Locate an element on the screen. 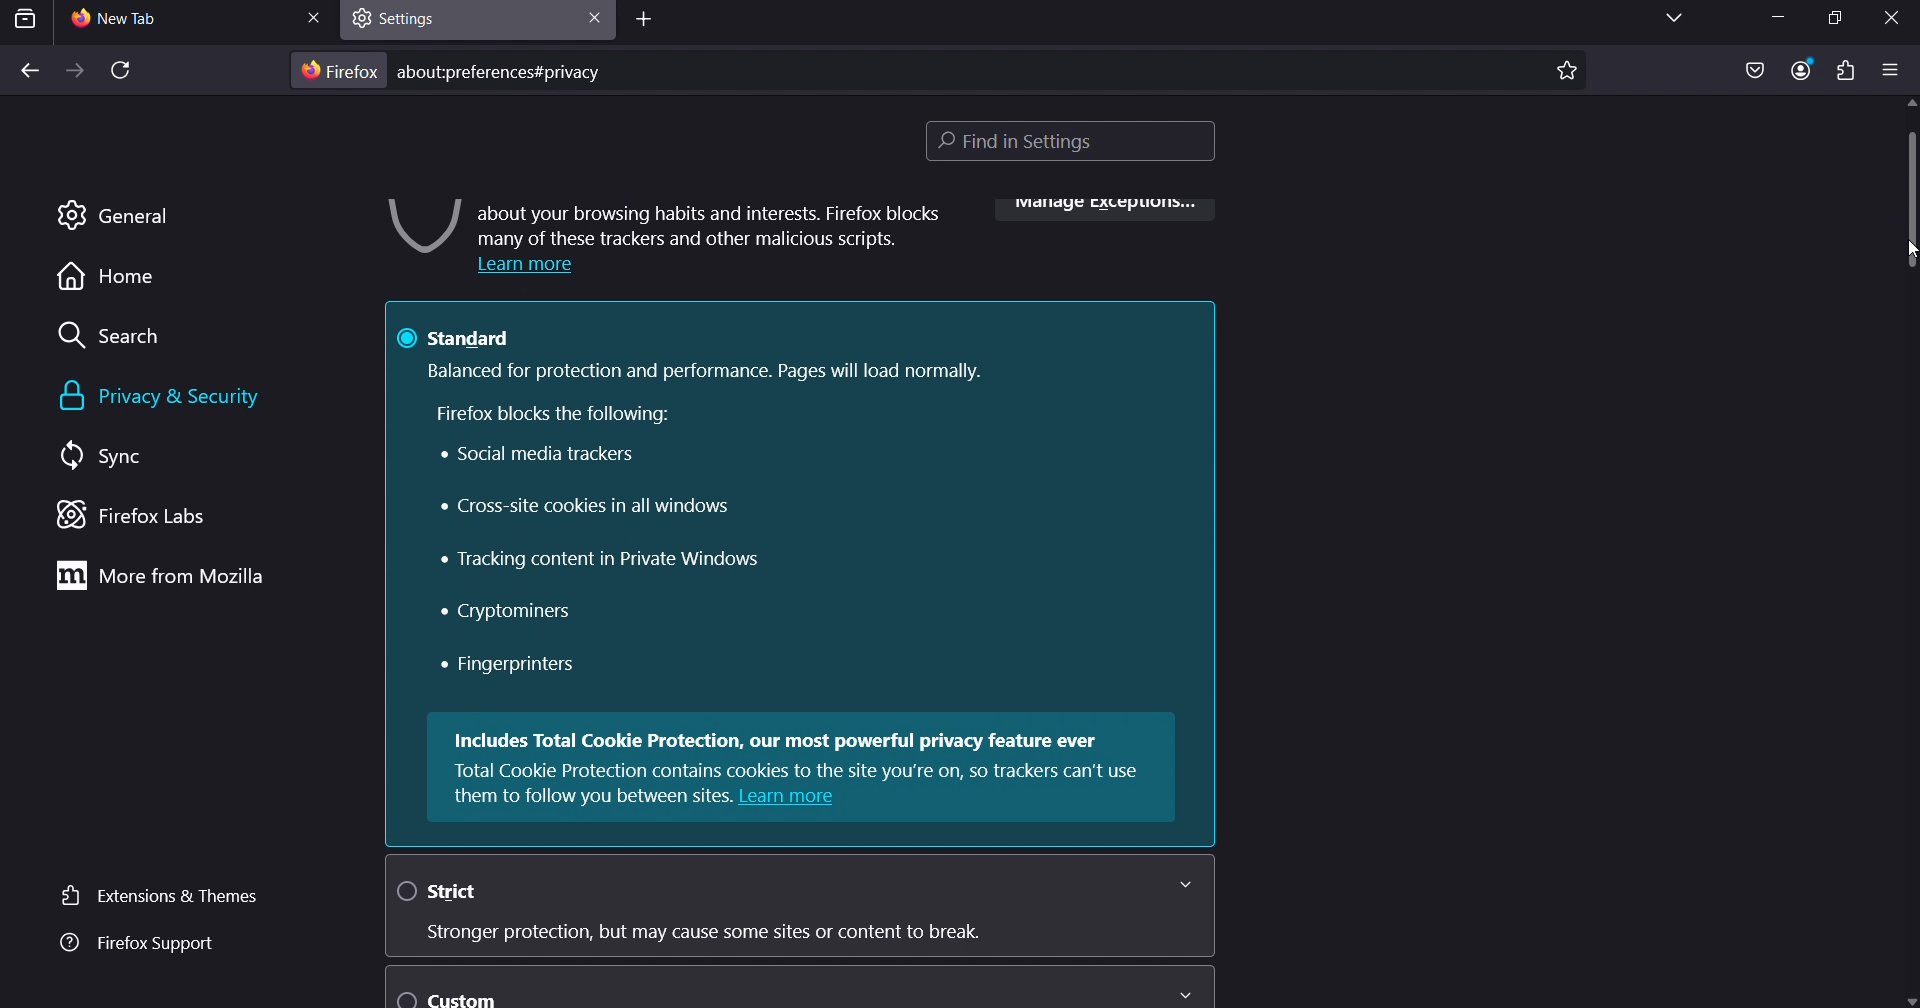 The height and width of the screenshot is (1008, 1920). manage exceptions is located at coordinates (1102, 214).